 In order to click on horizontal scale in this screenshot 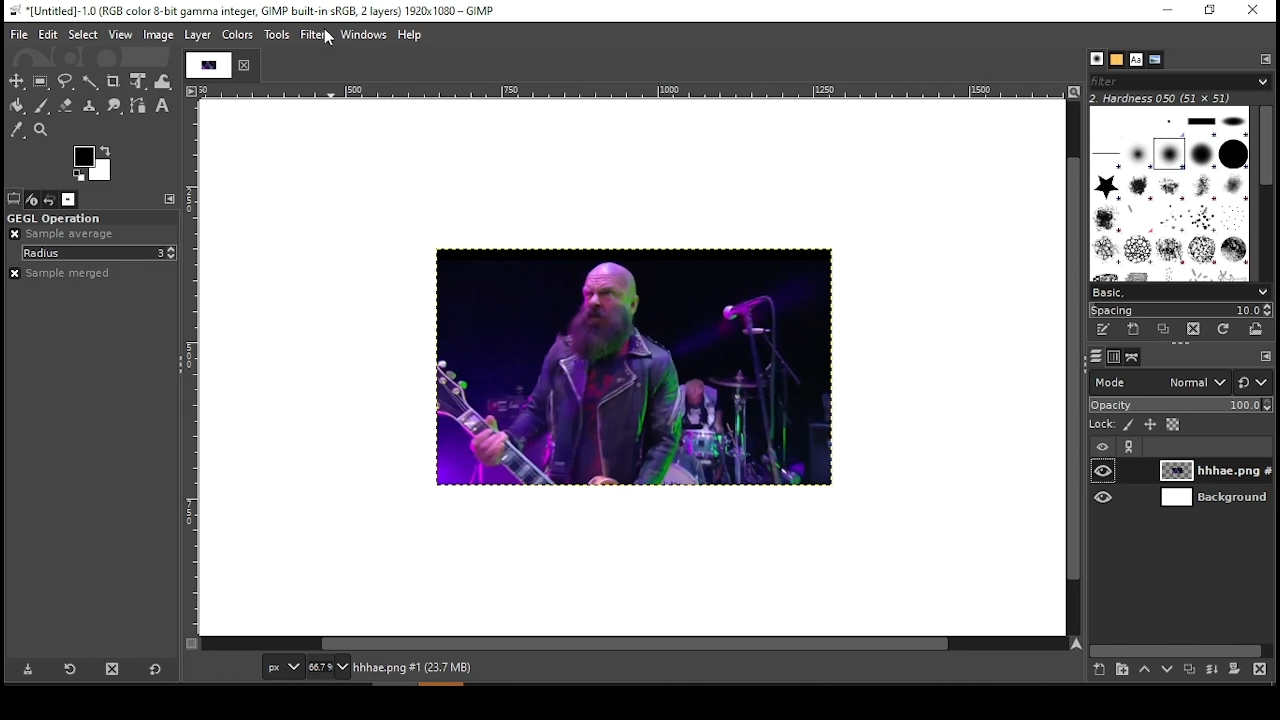, I will do `click(635, 89)`.